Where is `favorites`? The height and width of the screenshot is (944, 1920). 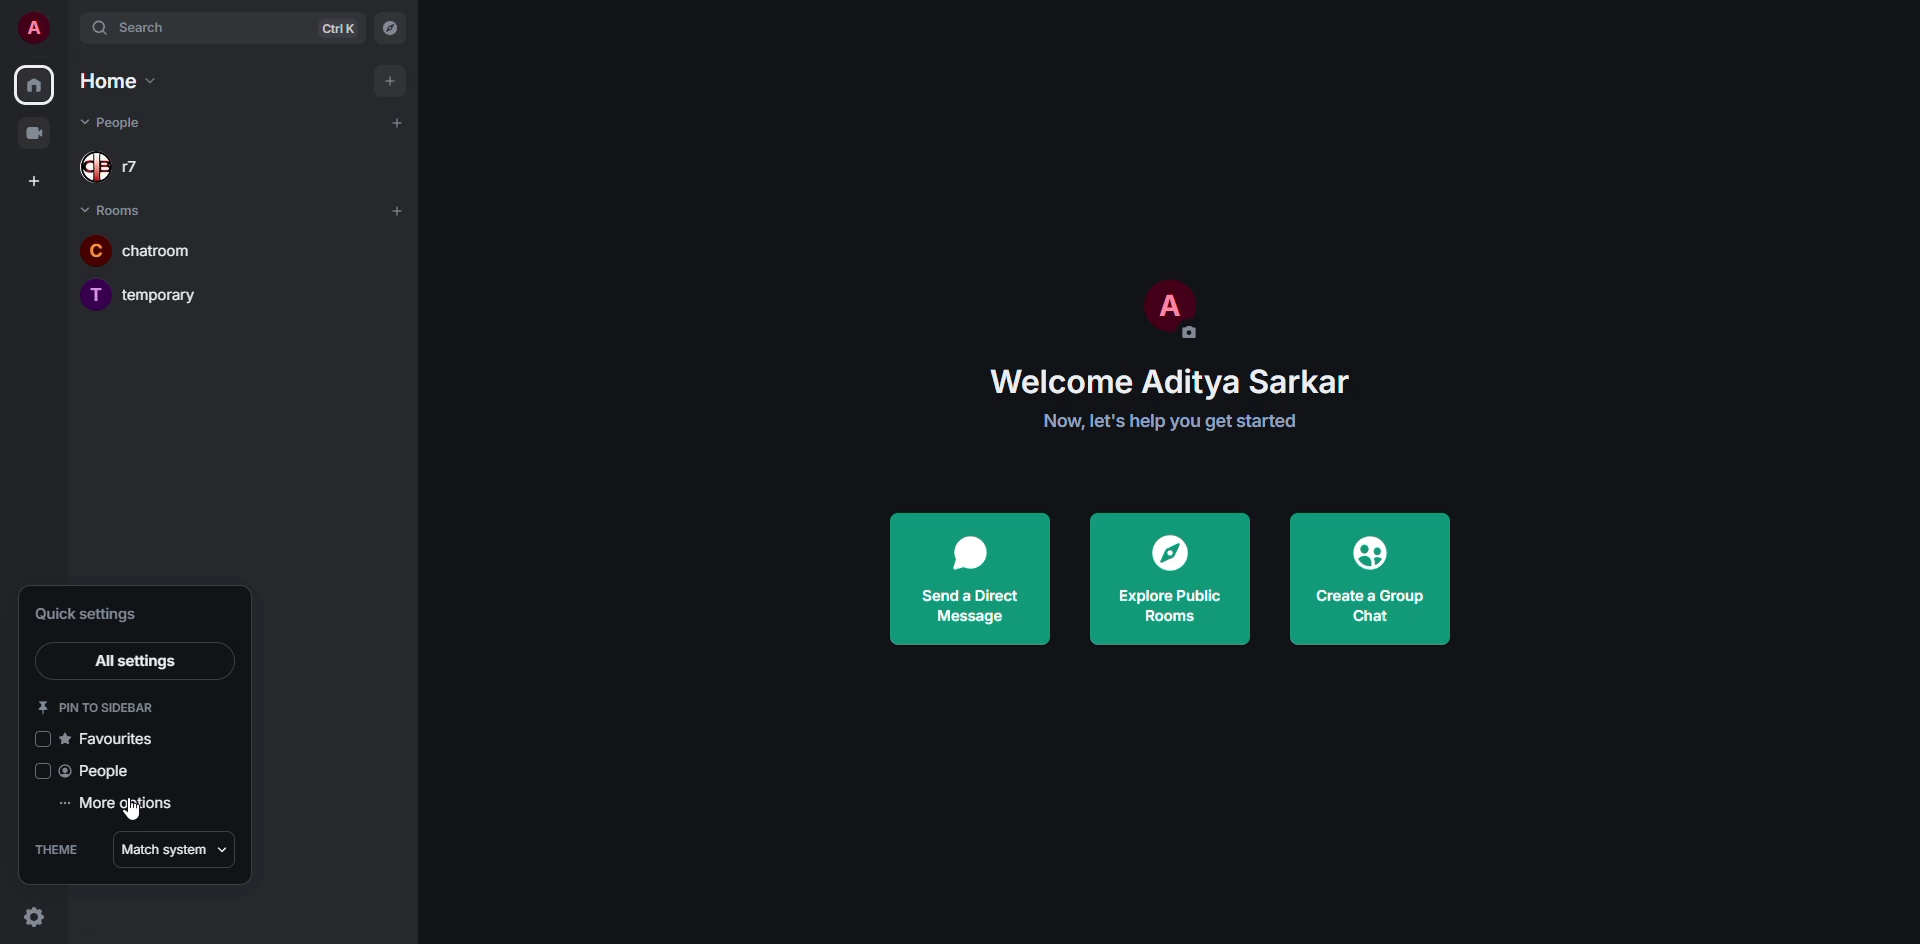 favorites is located at coordinates (110, 742).